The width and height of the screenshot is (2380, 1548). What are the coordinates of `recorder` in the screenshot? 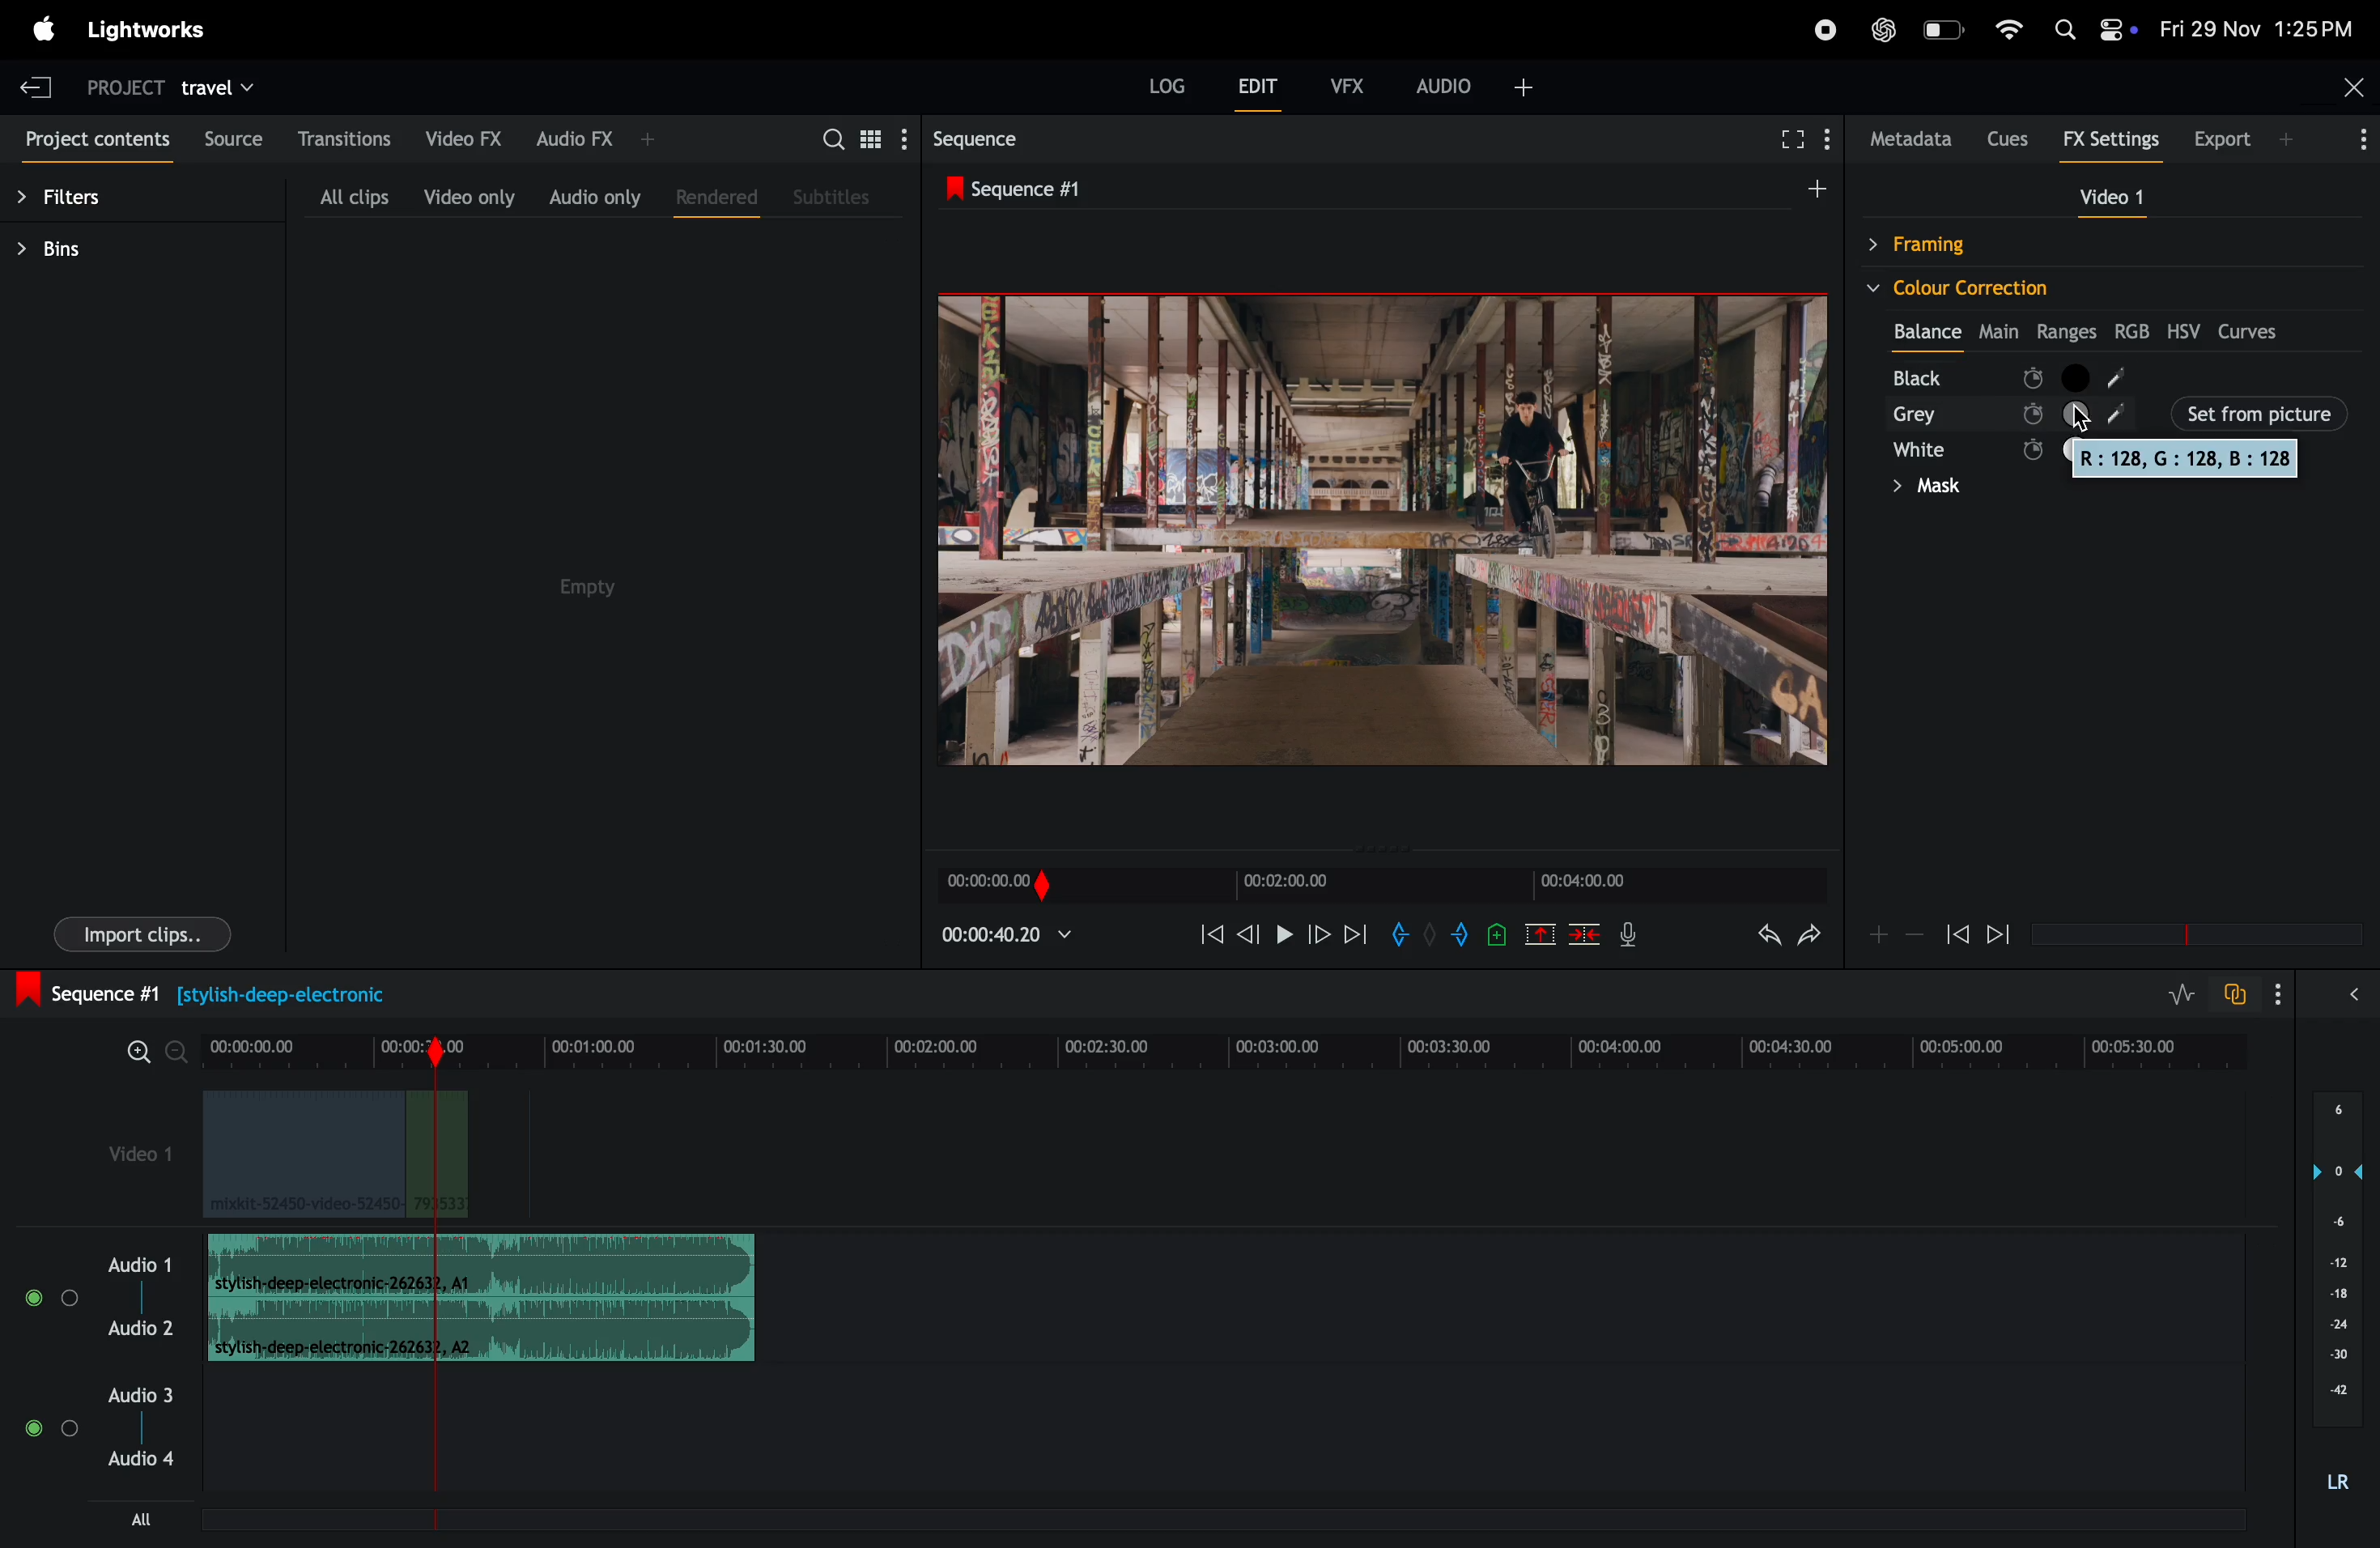 It's located at (1823, 32).